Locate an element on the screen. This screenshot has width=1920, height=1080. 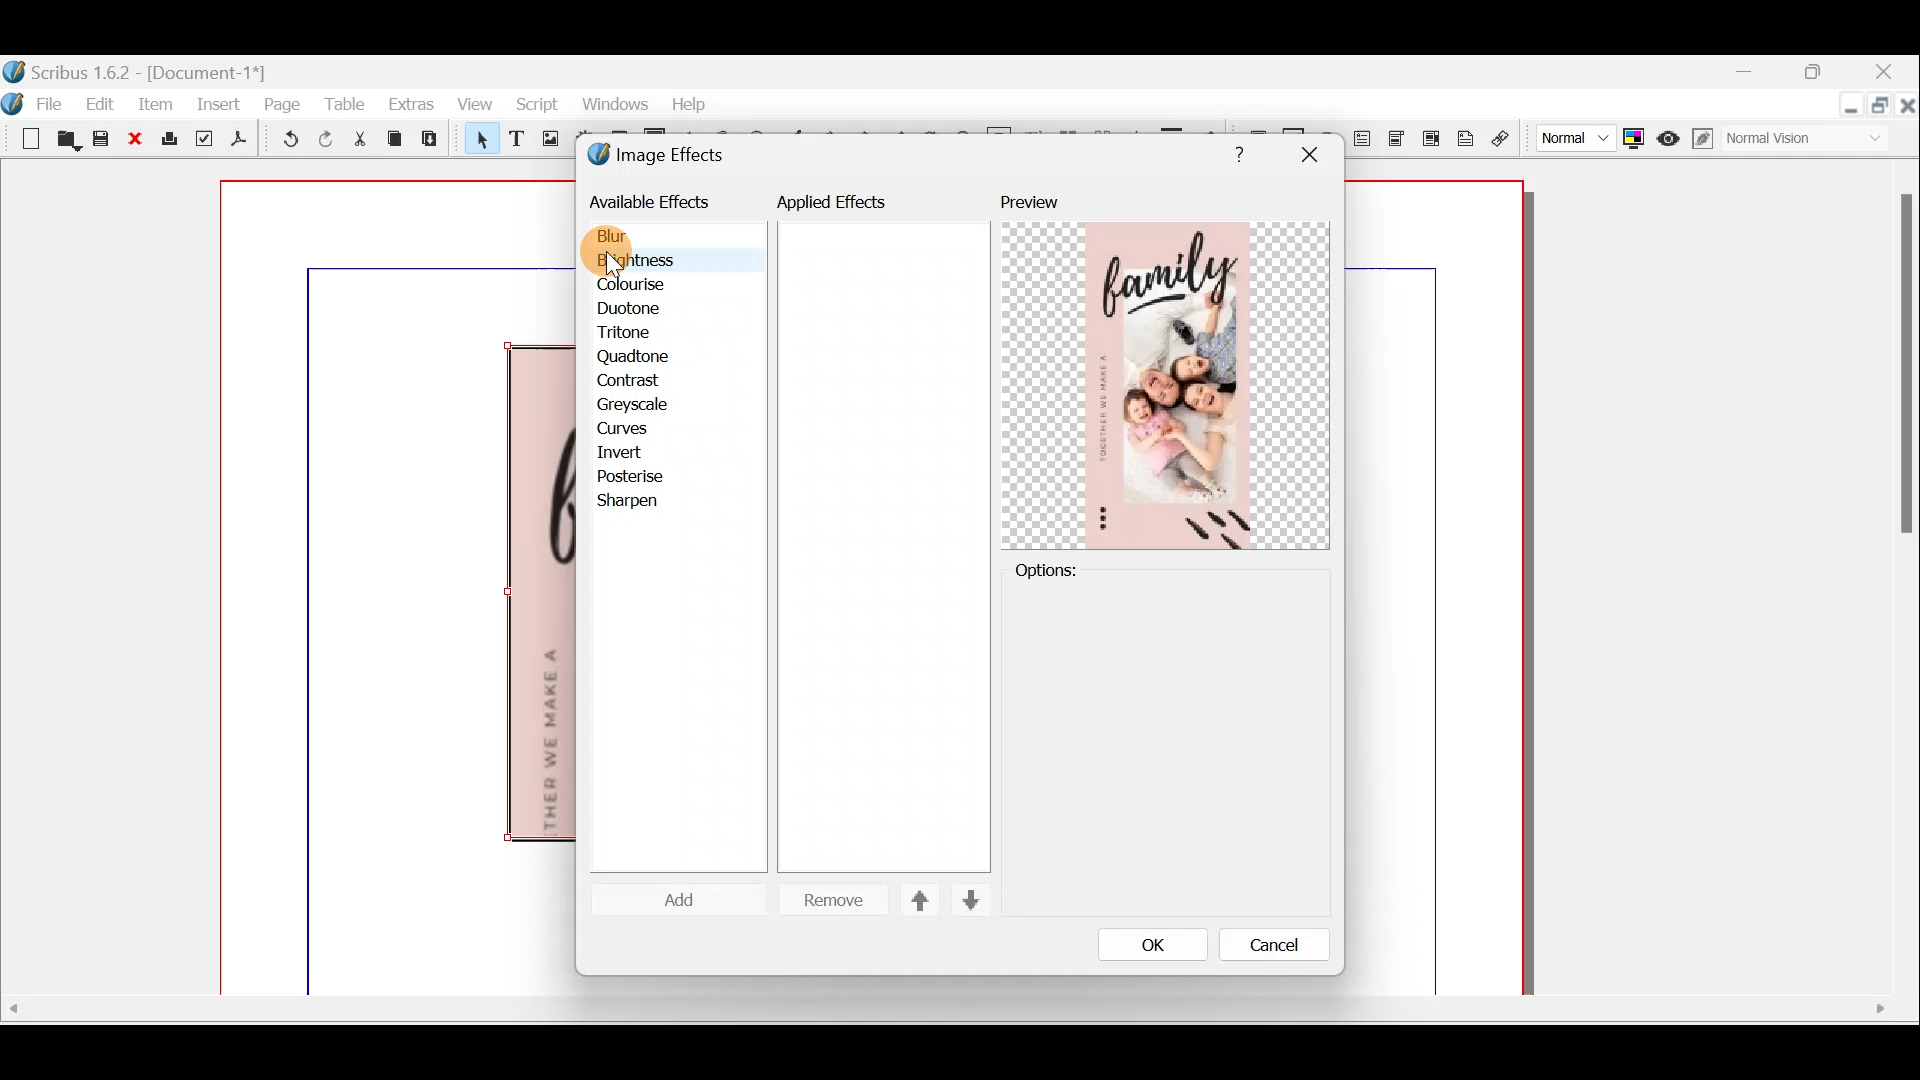
Logo is located at coordinates (14, 100).